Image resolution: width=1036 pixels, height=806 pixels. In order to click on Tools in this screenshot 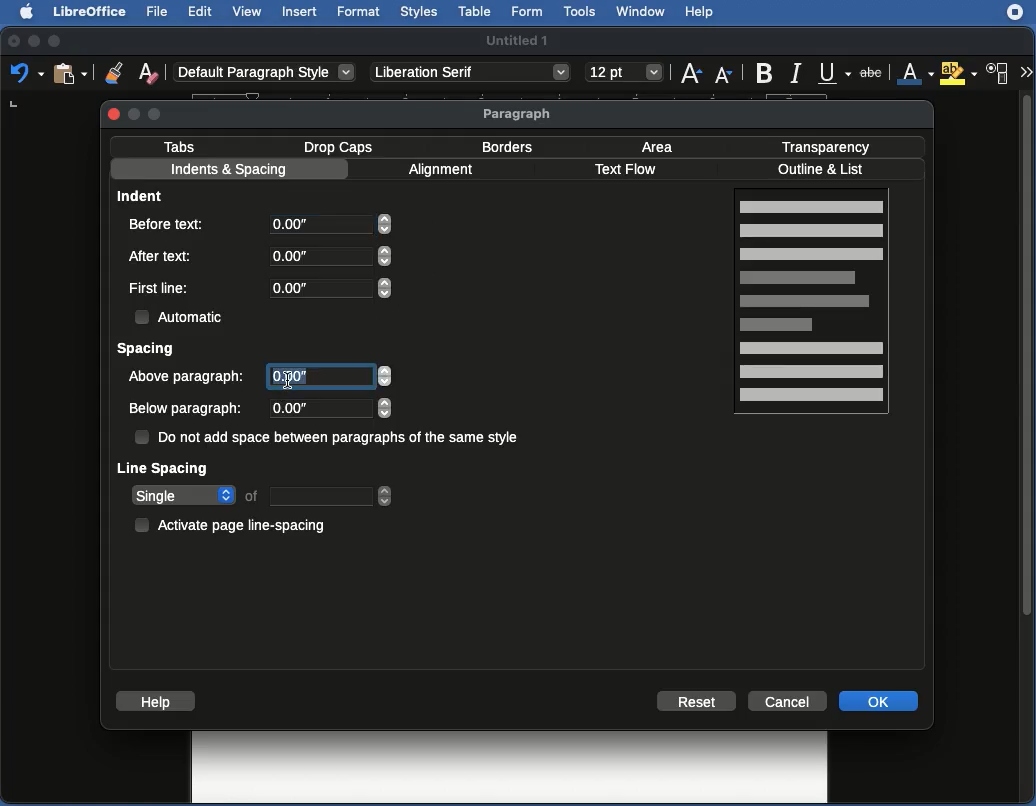, I will do `click(581, 12)`.